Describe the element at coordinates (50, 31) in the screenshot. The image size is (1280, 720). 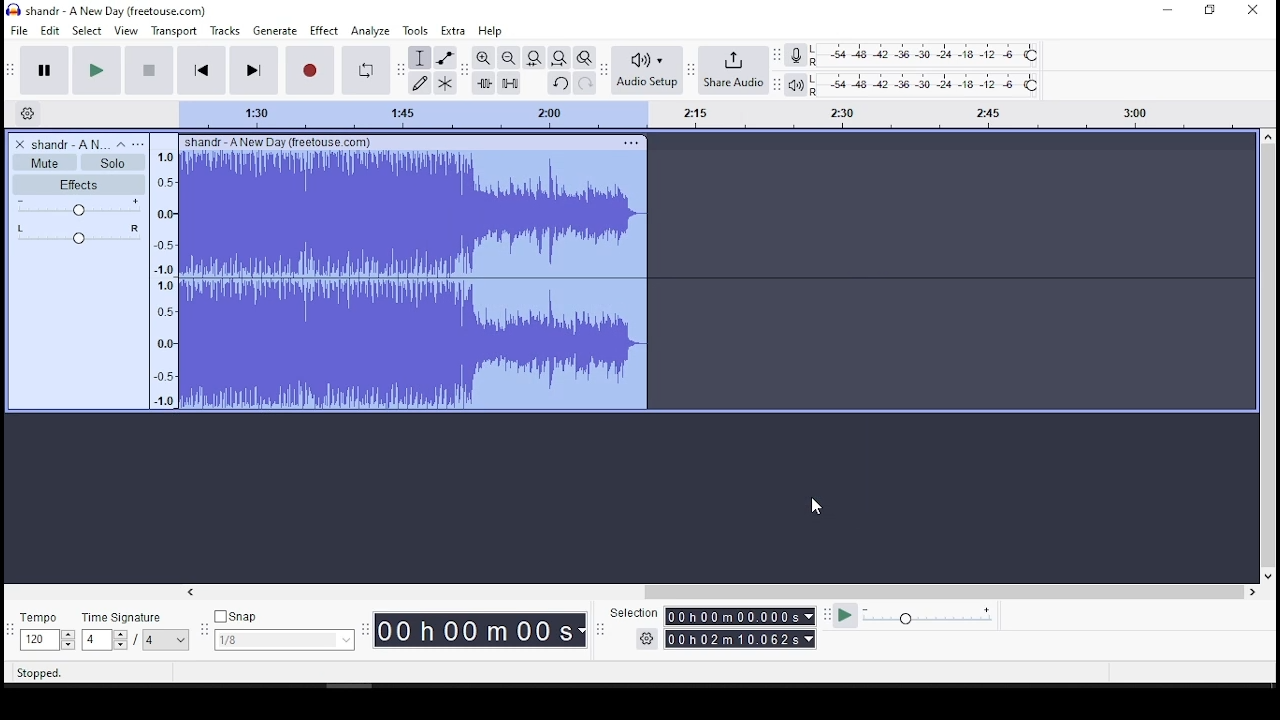
I see `edit` at that location.